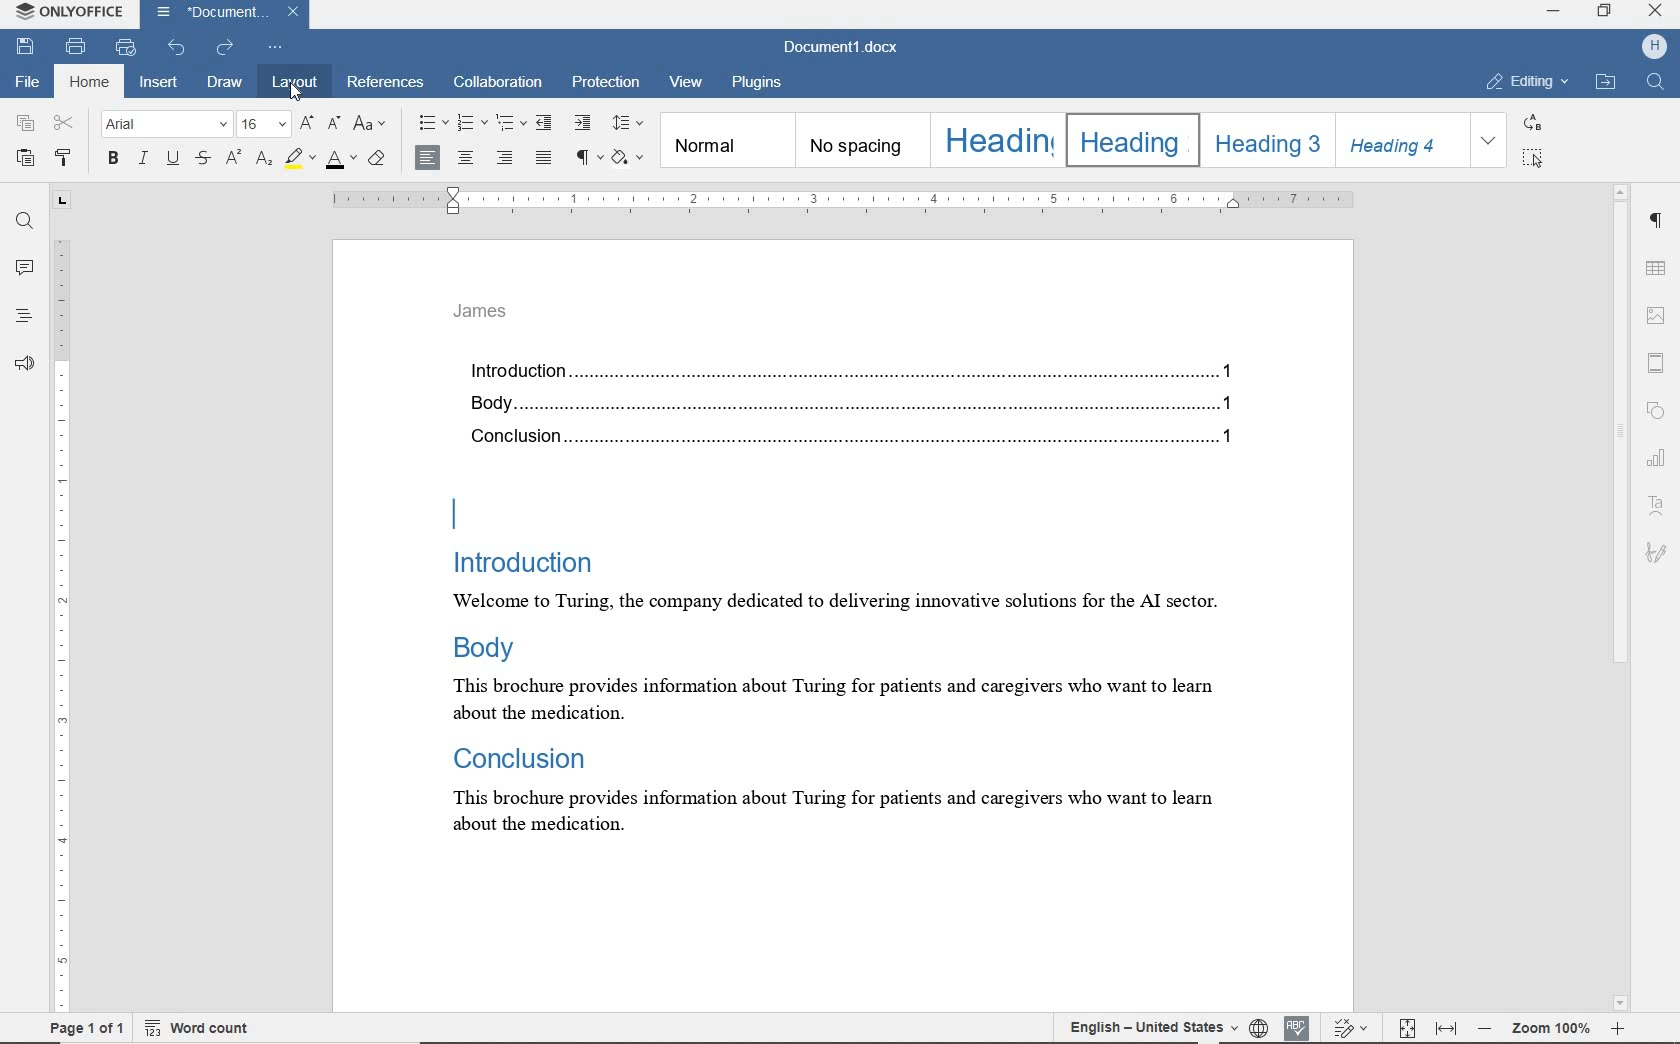 This screenshot has width=1680, height=1044. Describe the element at coordinates (65, 122) in the screenshot. I see `cut` at that location.